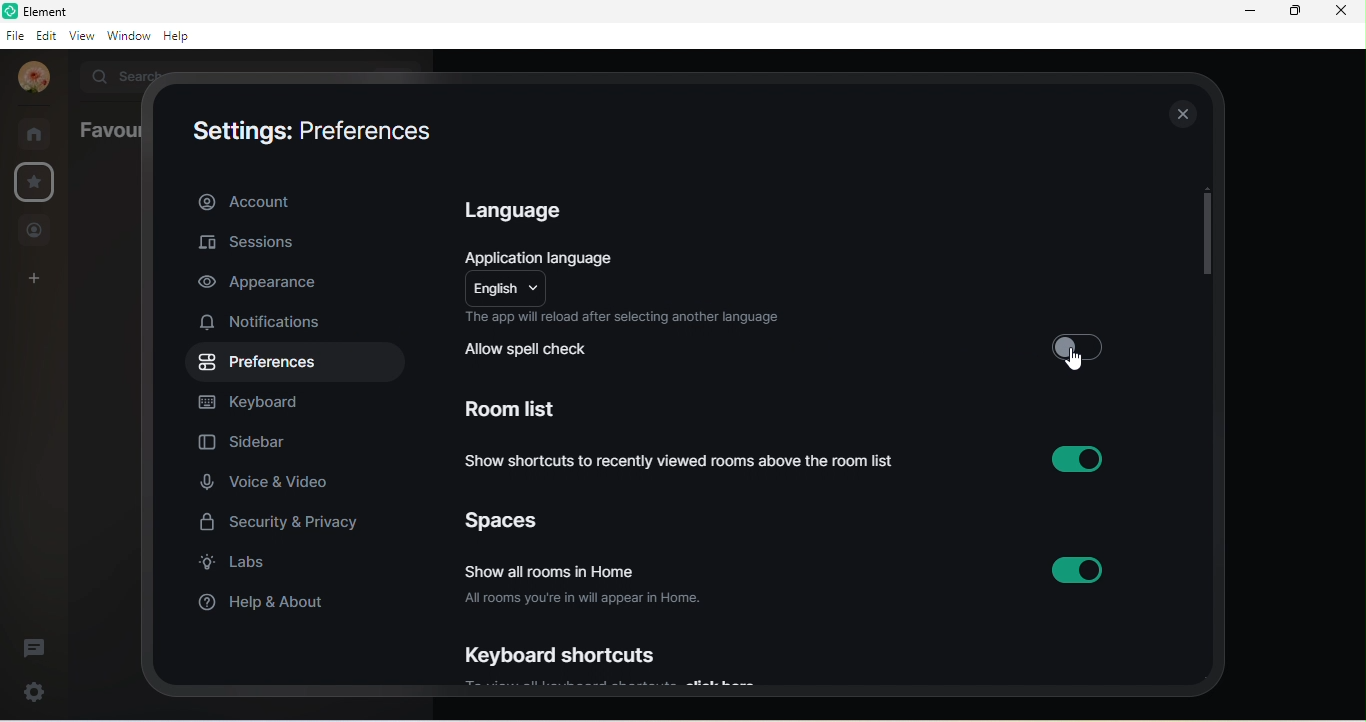 This screenshot has width=1366, height=722. I want to click on show shortcuts to recently viewed rooms above the room list, so click(781, 465).